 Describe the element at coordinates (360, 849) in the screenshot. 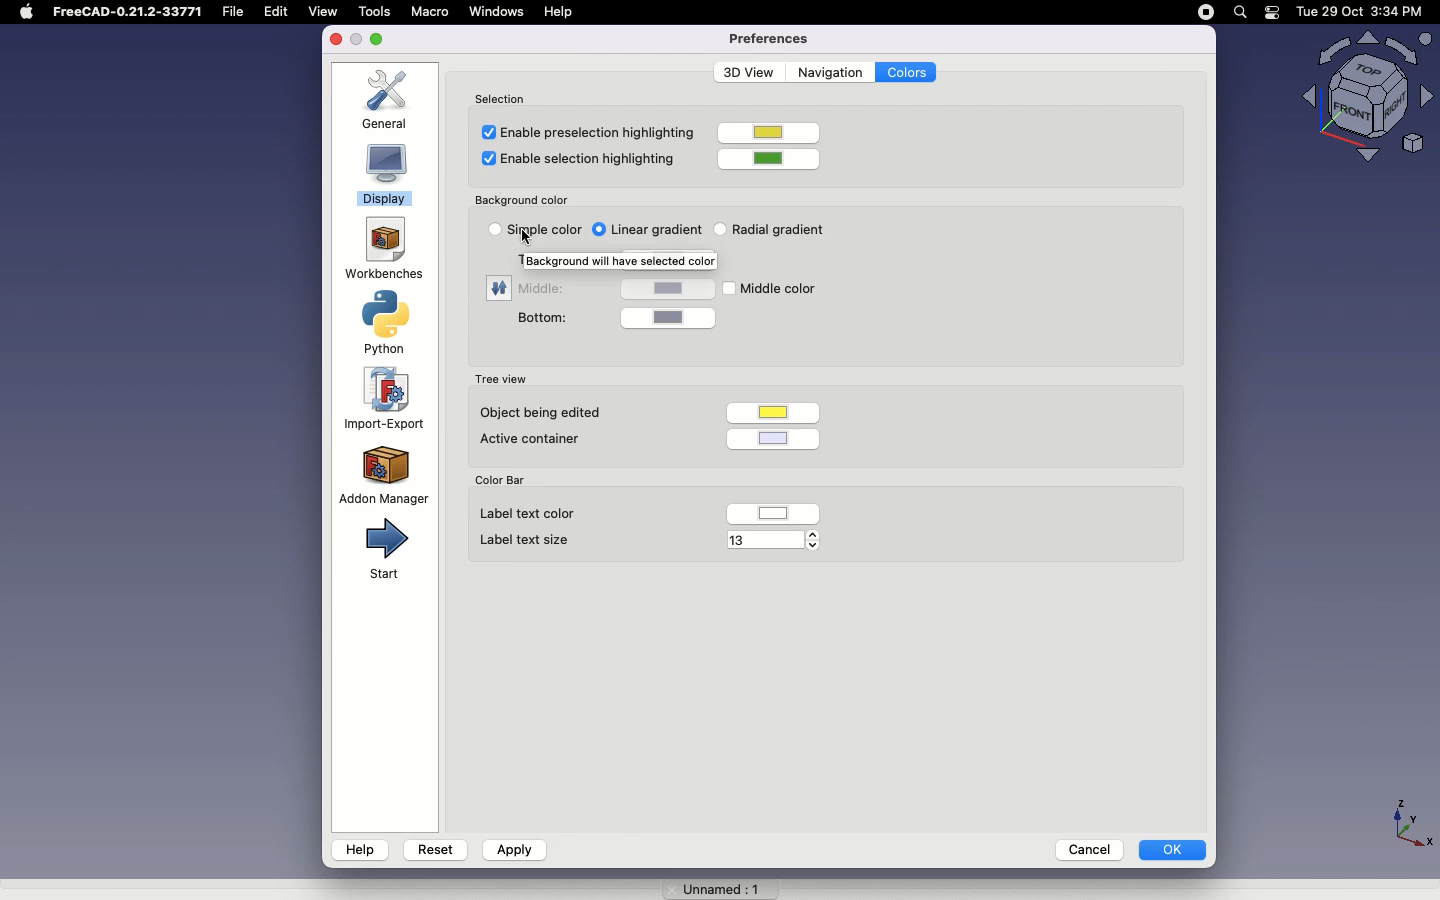

I see `Help` at that location.